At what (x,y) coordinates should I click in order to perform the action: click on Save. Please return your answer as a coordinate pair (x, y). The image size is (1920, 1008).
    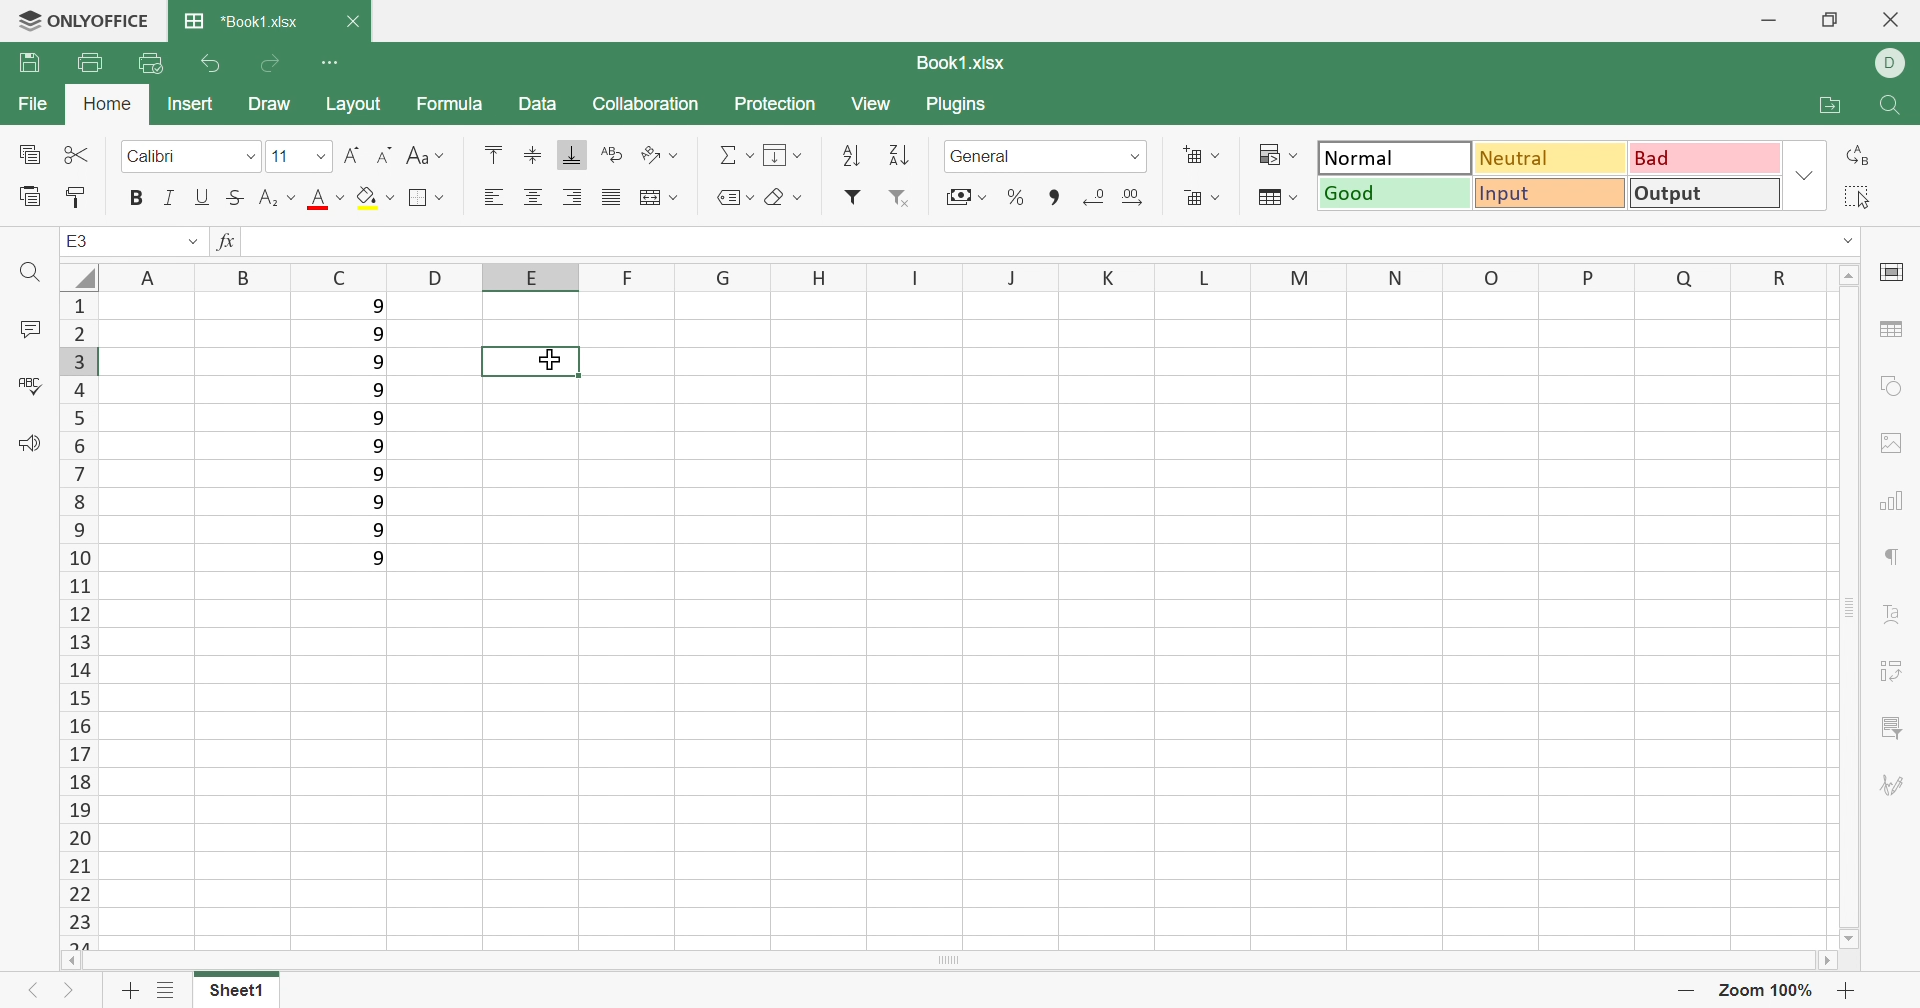
    Looking at the image, I should click on (22, 64).